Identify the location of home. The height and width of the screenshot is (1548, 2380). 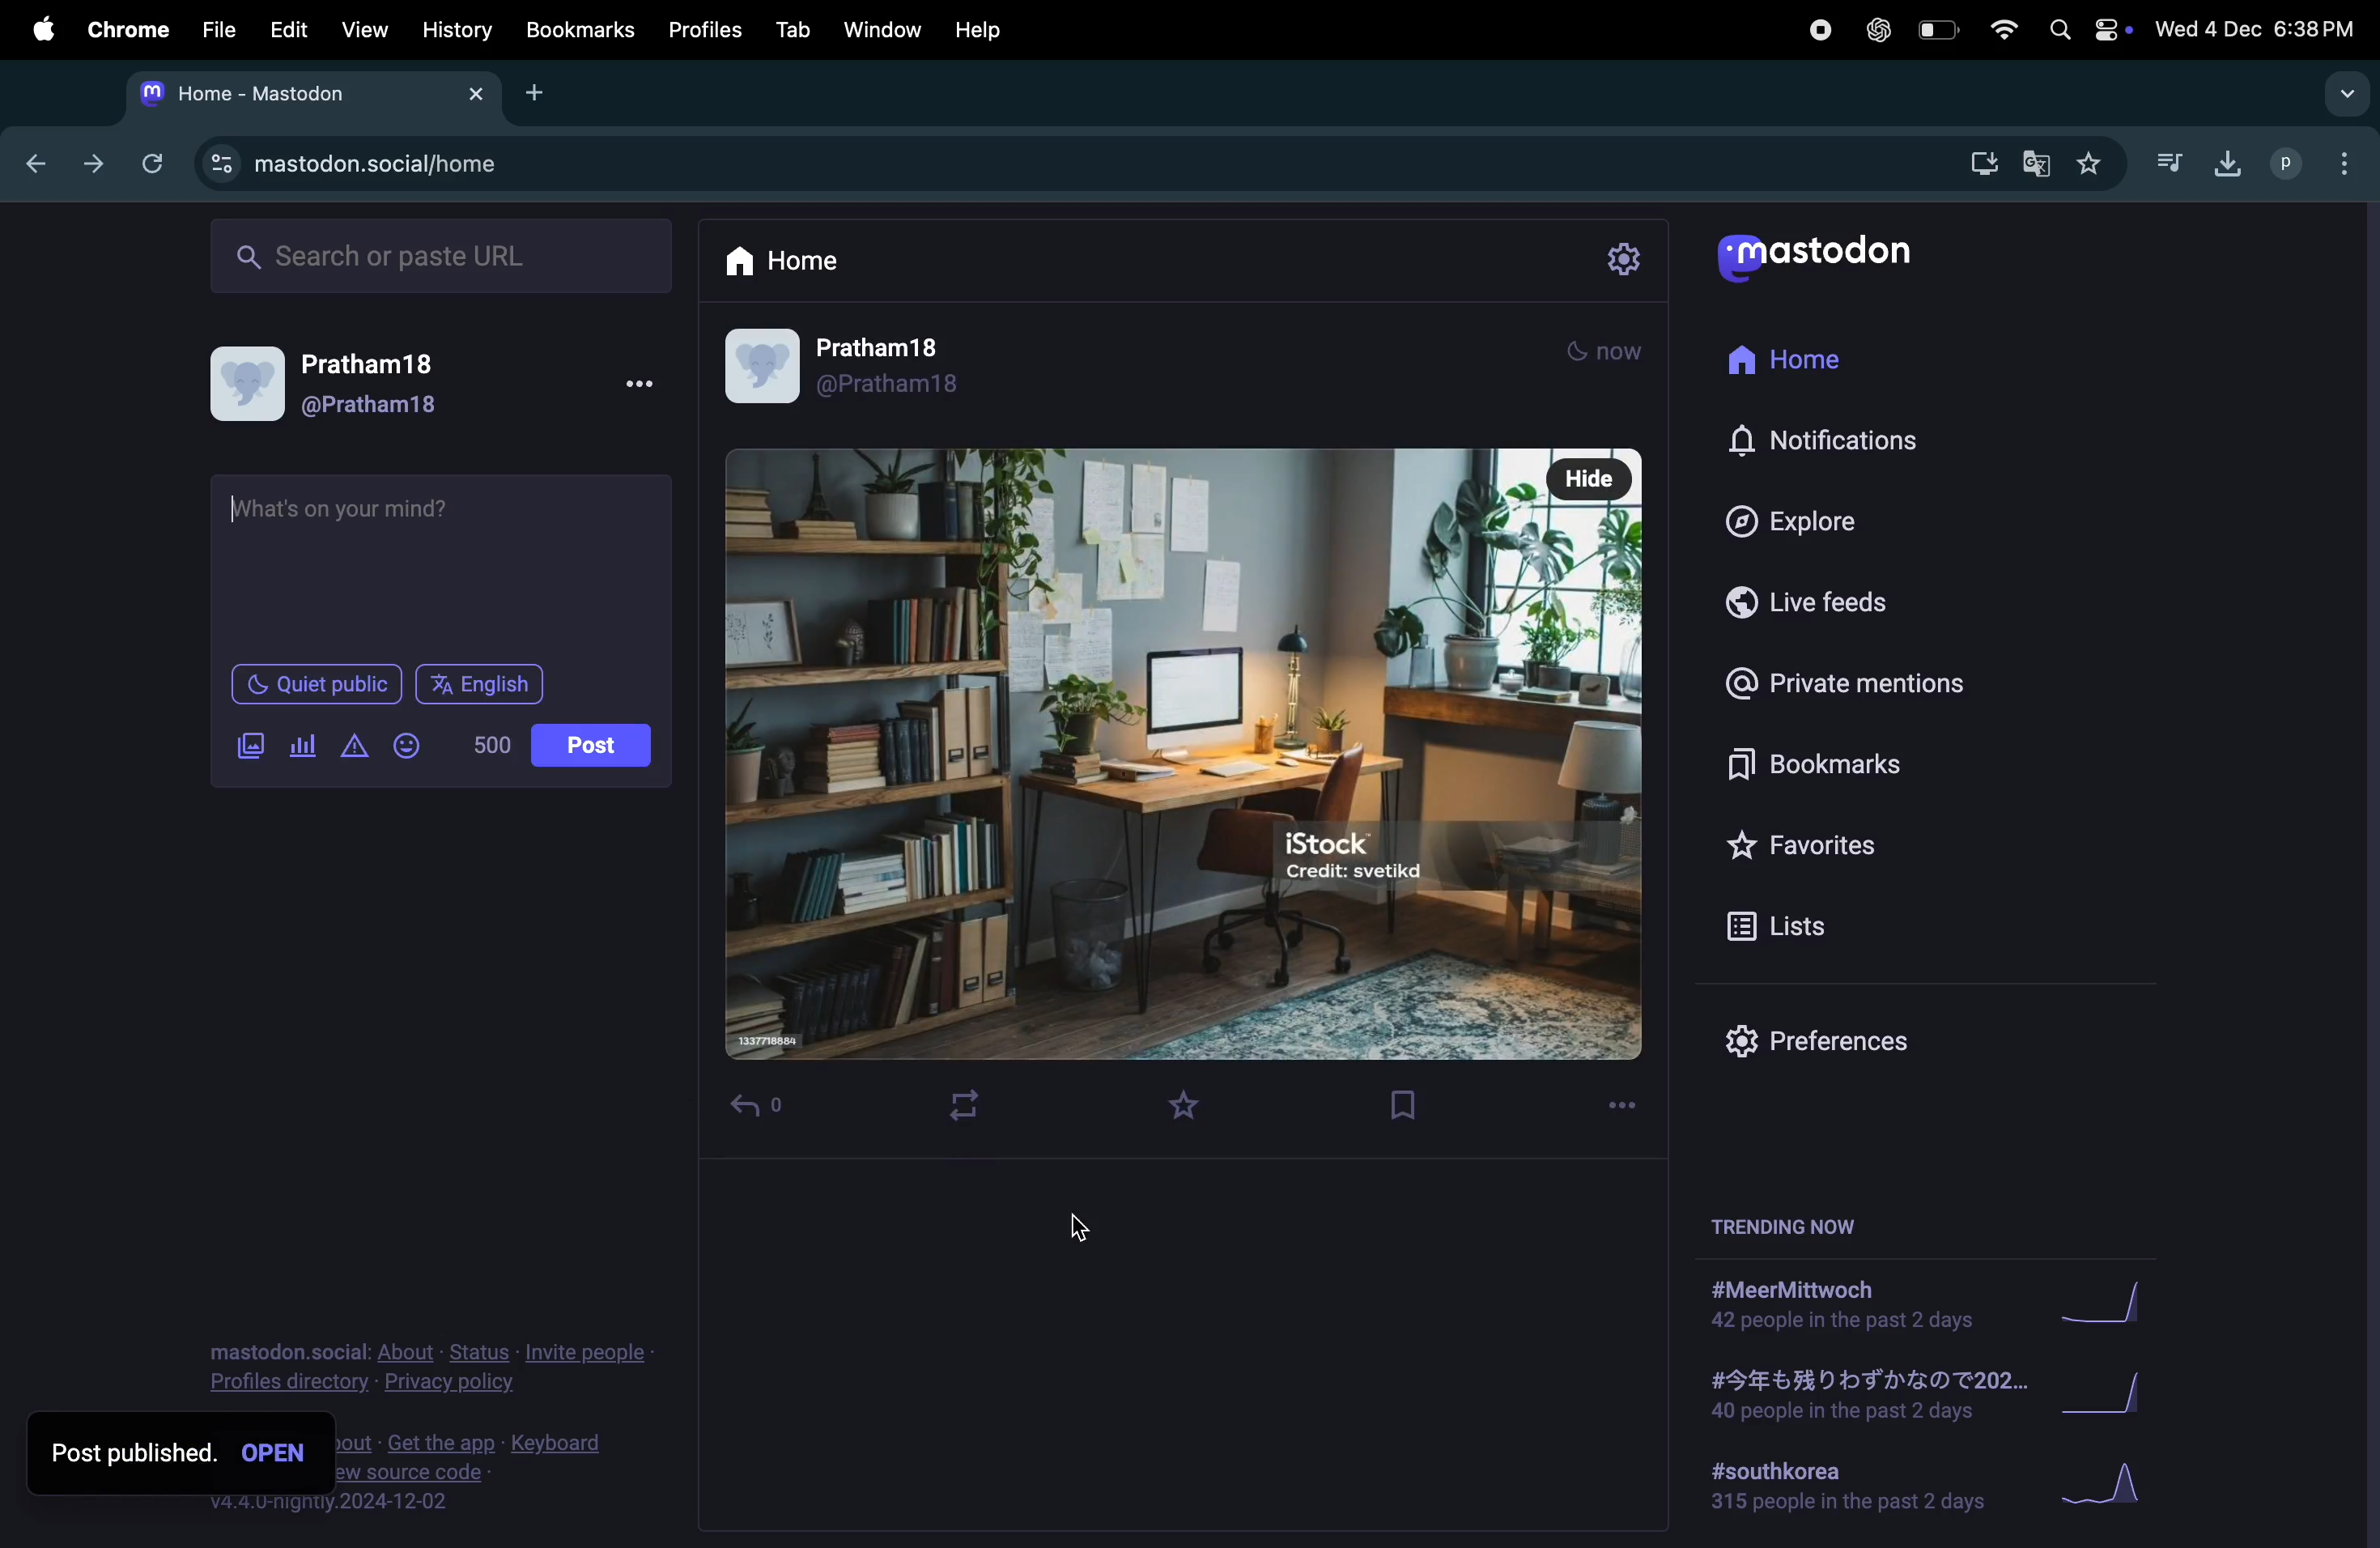
(1794, 366).